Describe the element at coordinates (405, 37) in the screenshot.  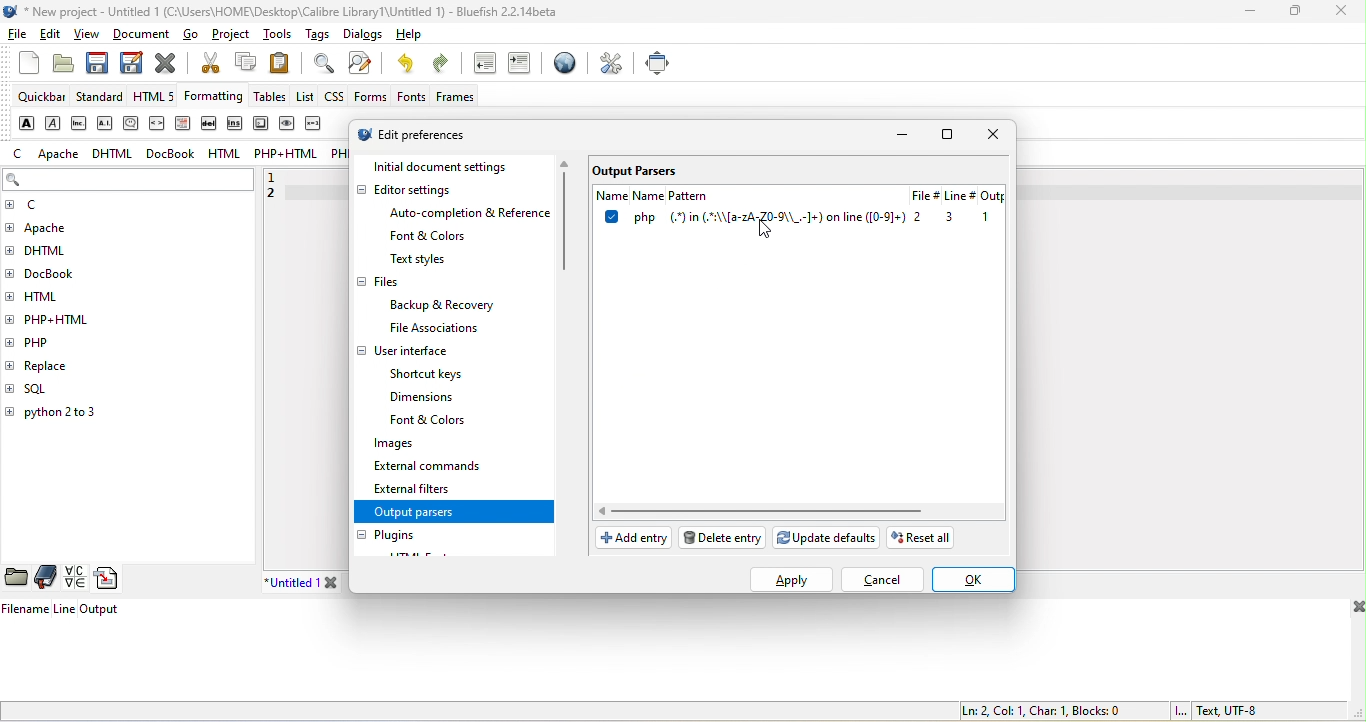
I see `help` at that location.